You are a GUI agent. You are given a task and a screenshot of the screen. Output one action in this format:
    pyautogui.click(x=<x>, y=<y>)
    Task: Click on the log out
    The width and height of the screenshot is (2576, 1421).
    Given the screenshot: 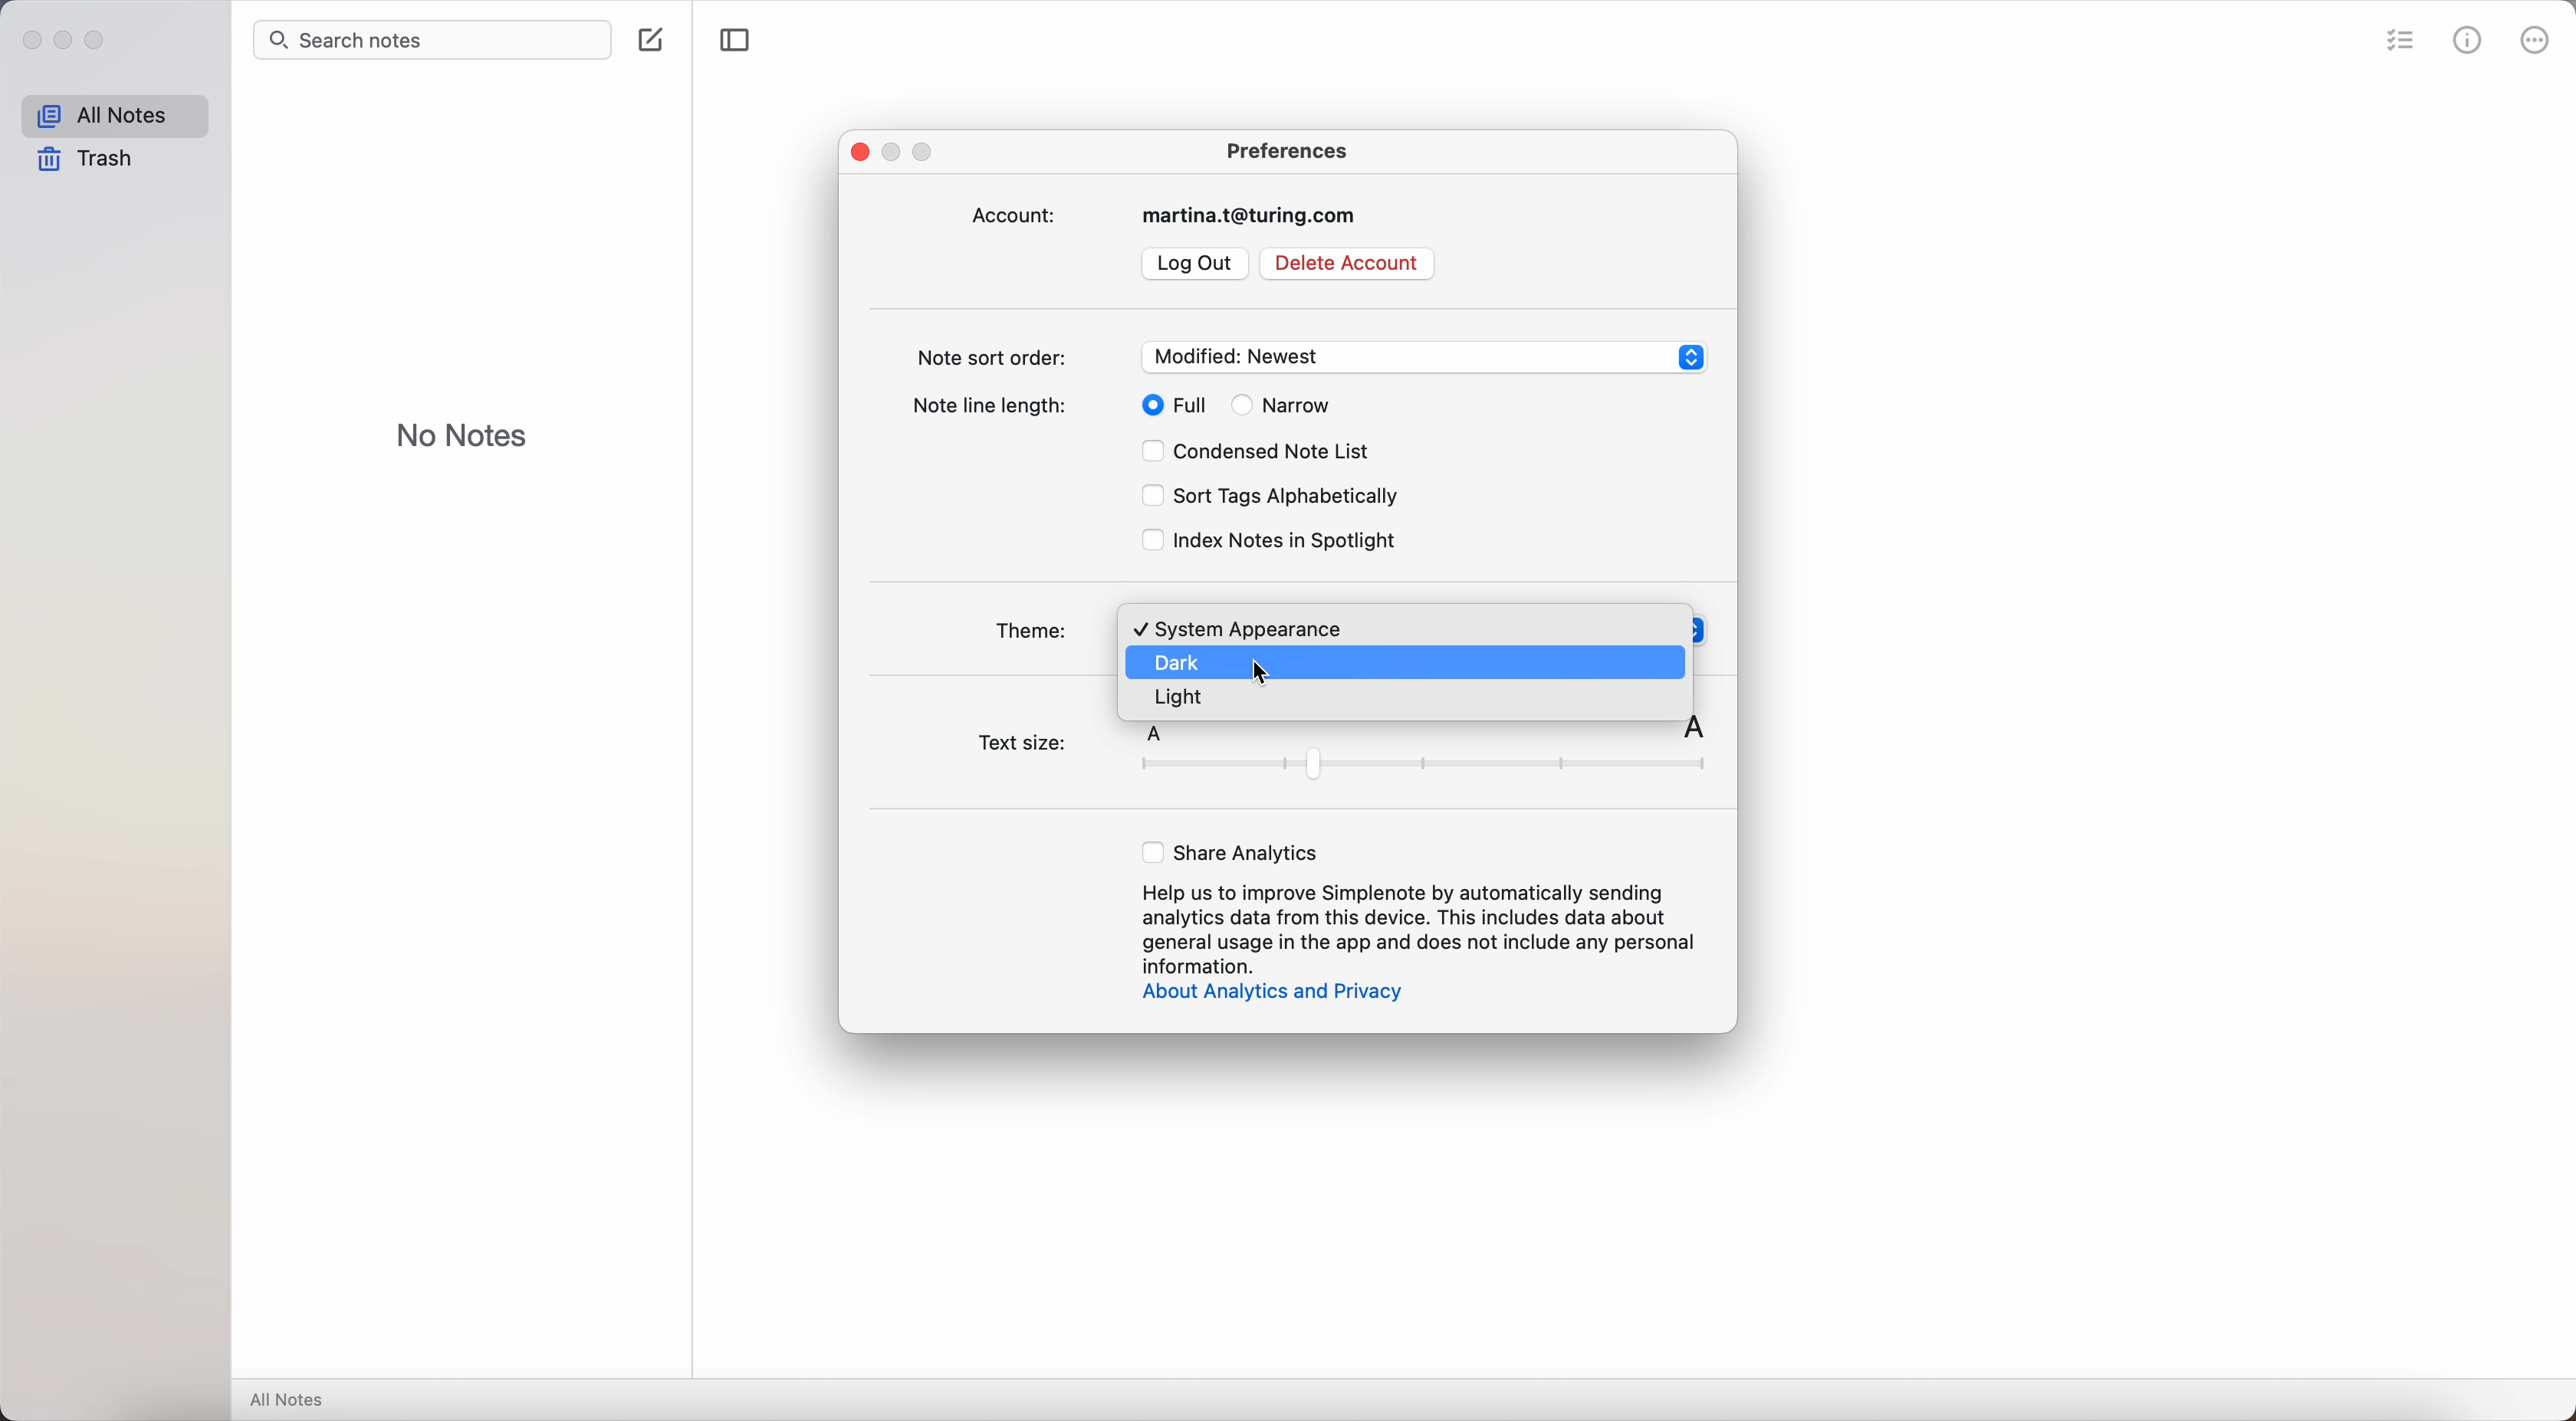 What is the action you would take?
    pyautogui.click(x=1195, y=264)
    